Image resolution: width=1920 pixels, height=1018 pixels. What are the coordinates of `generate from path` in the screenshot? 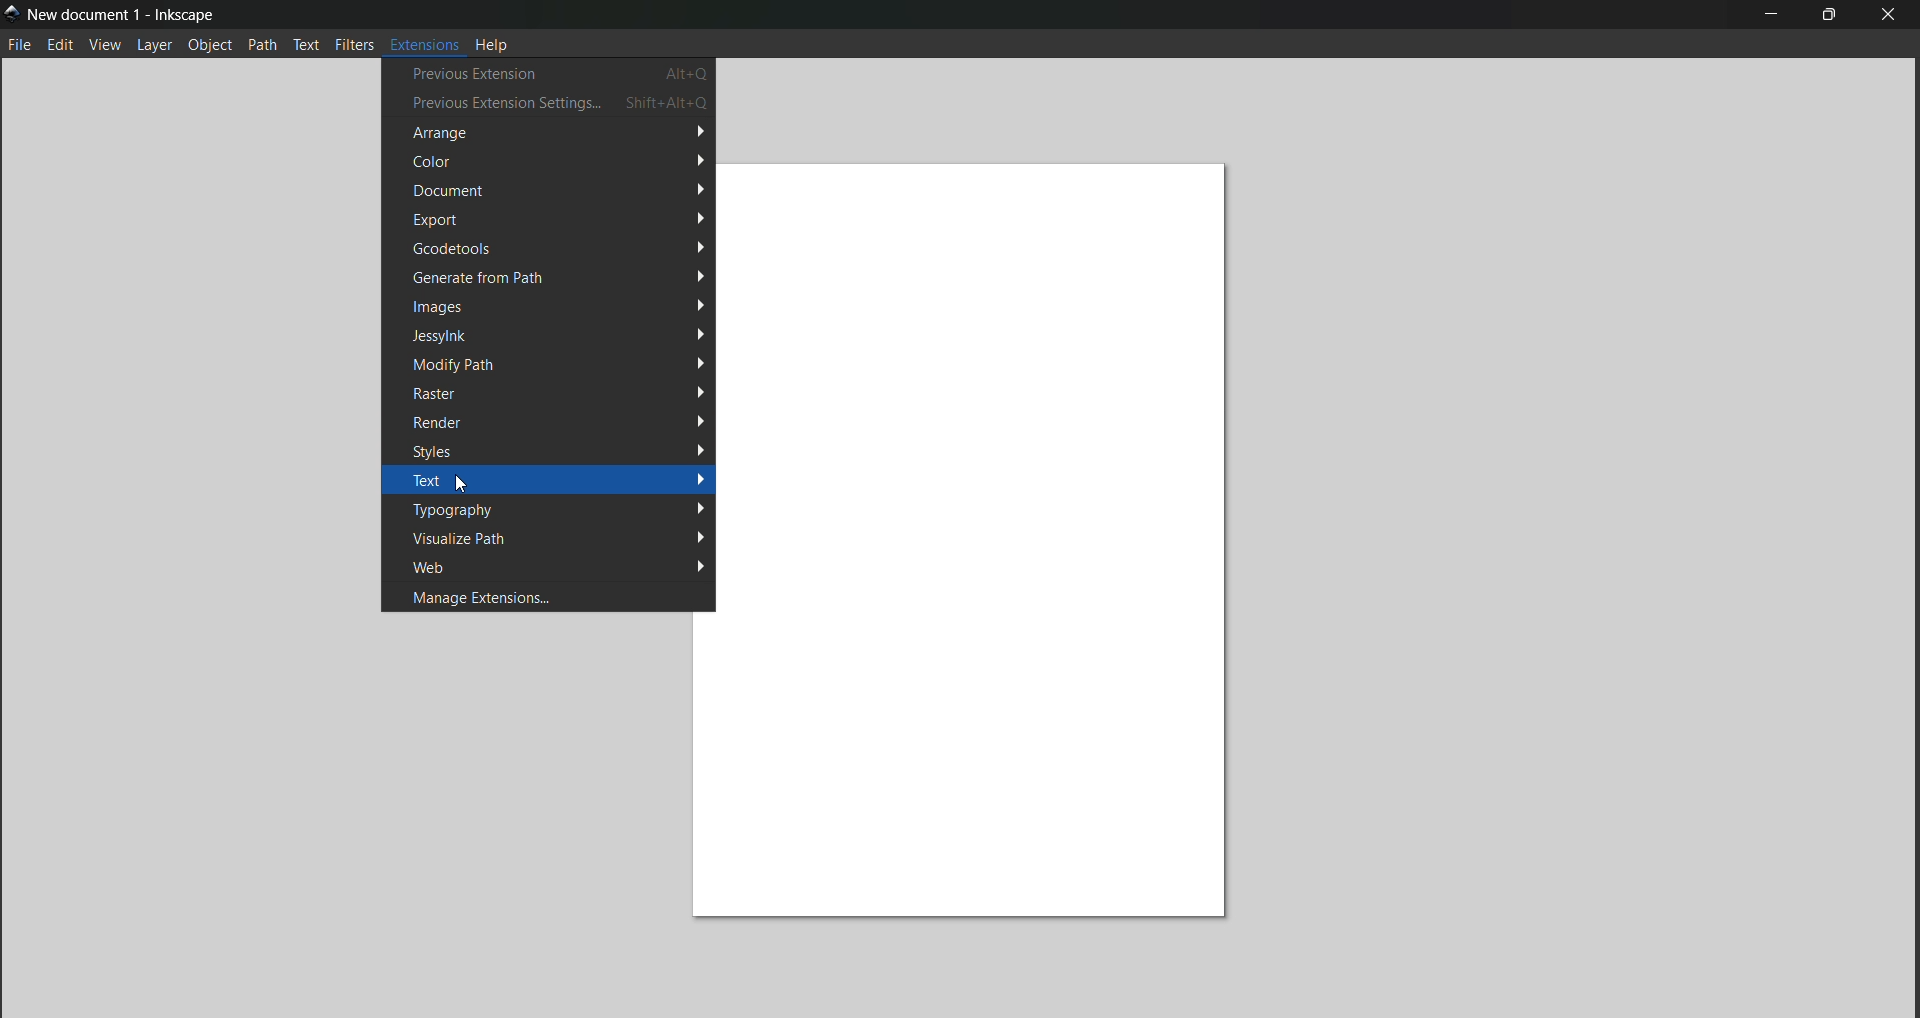 It's located at (547, 277).